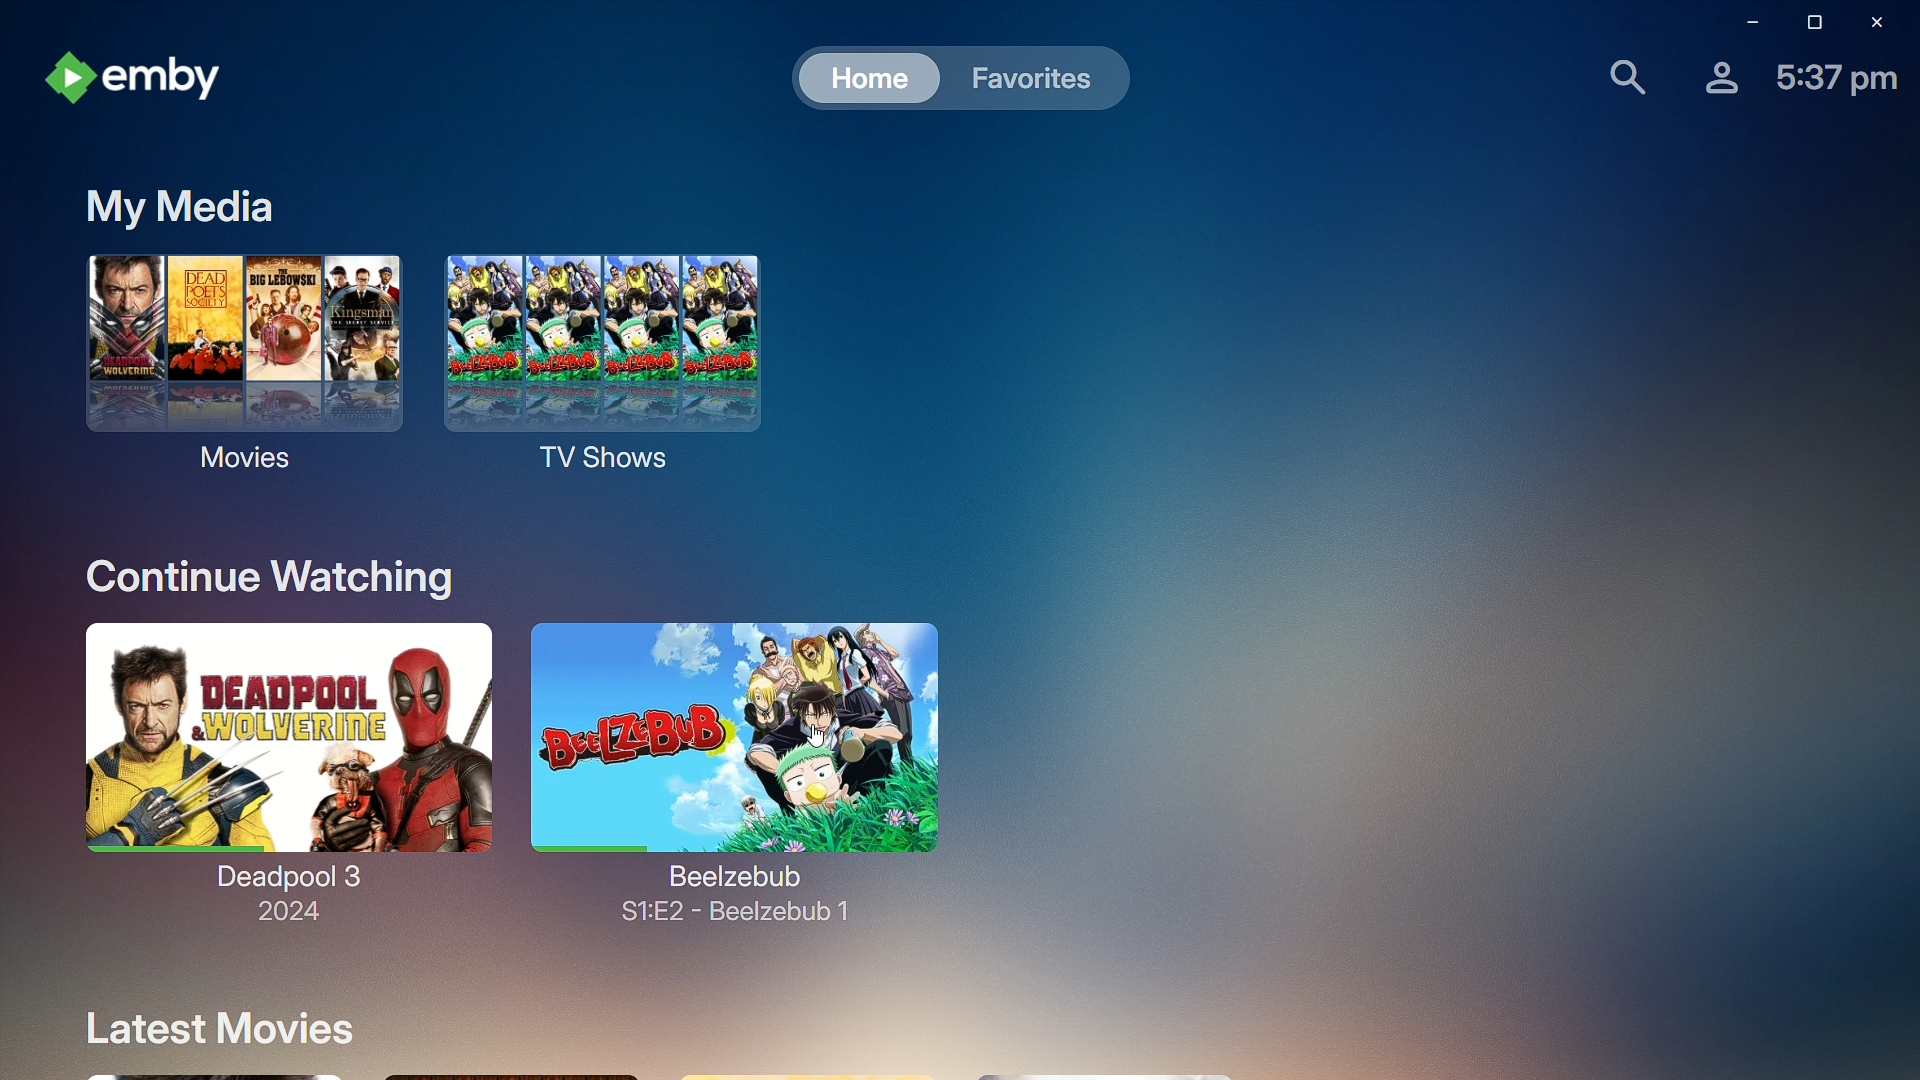  What do you see at coordinates (861, 78) in the screenshot?
I see `Home` at bounding box center [861, 78].